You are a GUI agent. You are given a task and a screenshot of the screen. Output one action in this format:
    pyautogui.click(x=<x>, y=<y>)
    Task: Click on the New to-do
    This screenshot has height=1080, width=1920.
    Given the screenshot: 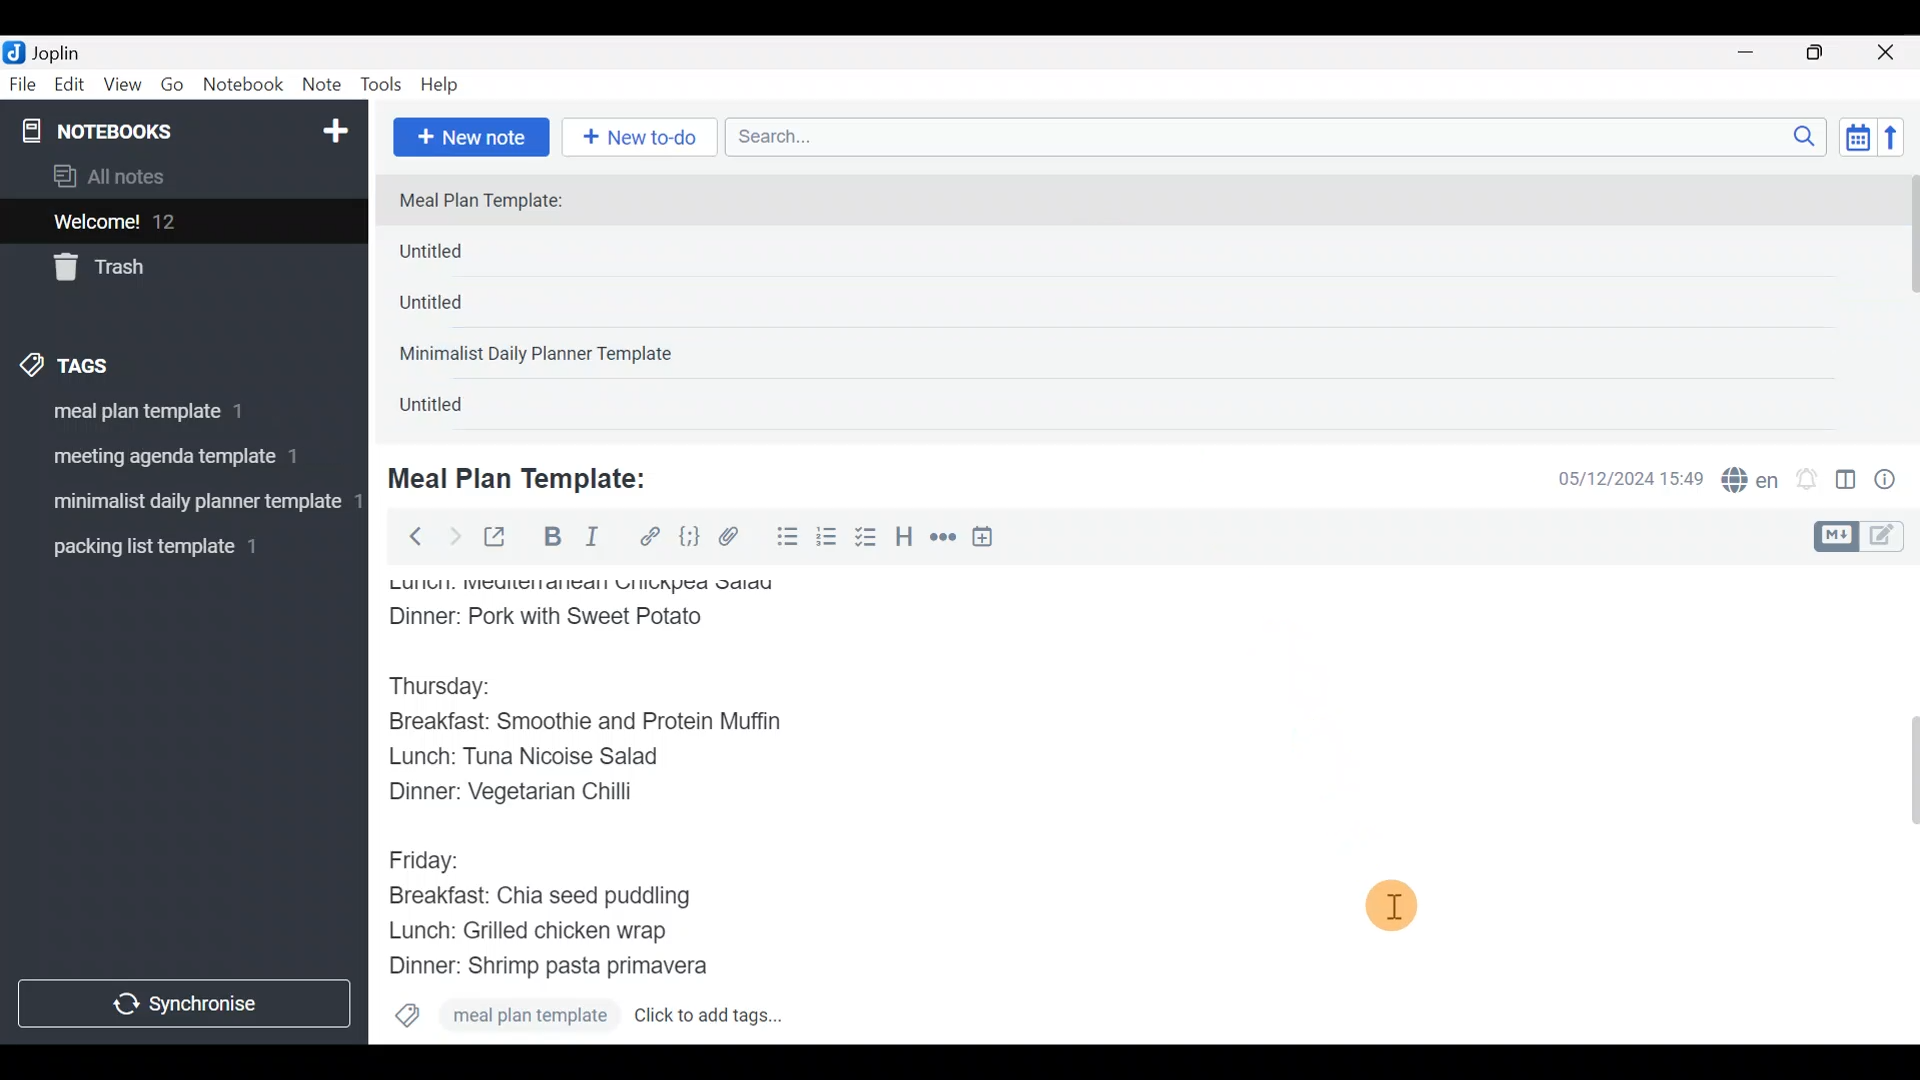 What is the action you would take?
    pyautogui.click(x=643, y=134)
    